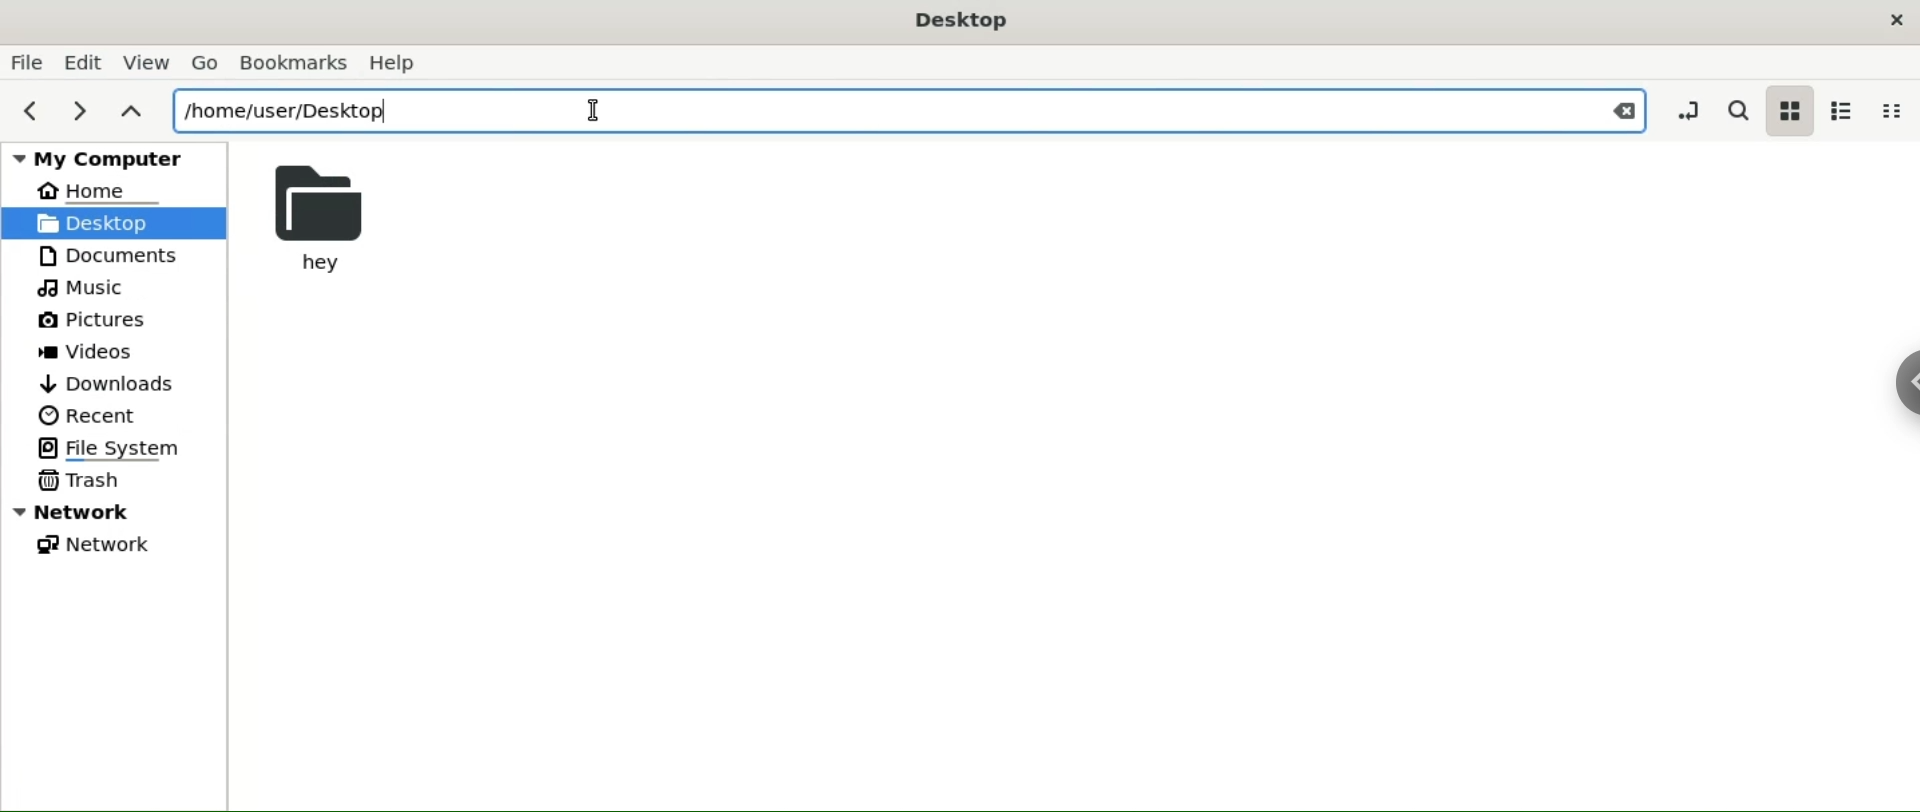  I want to click on music, so click(87, 287).